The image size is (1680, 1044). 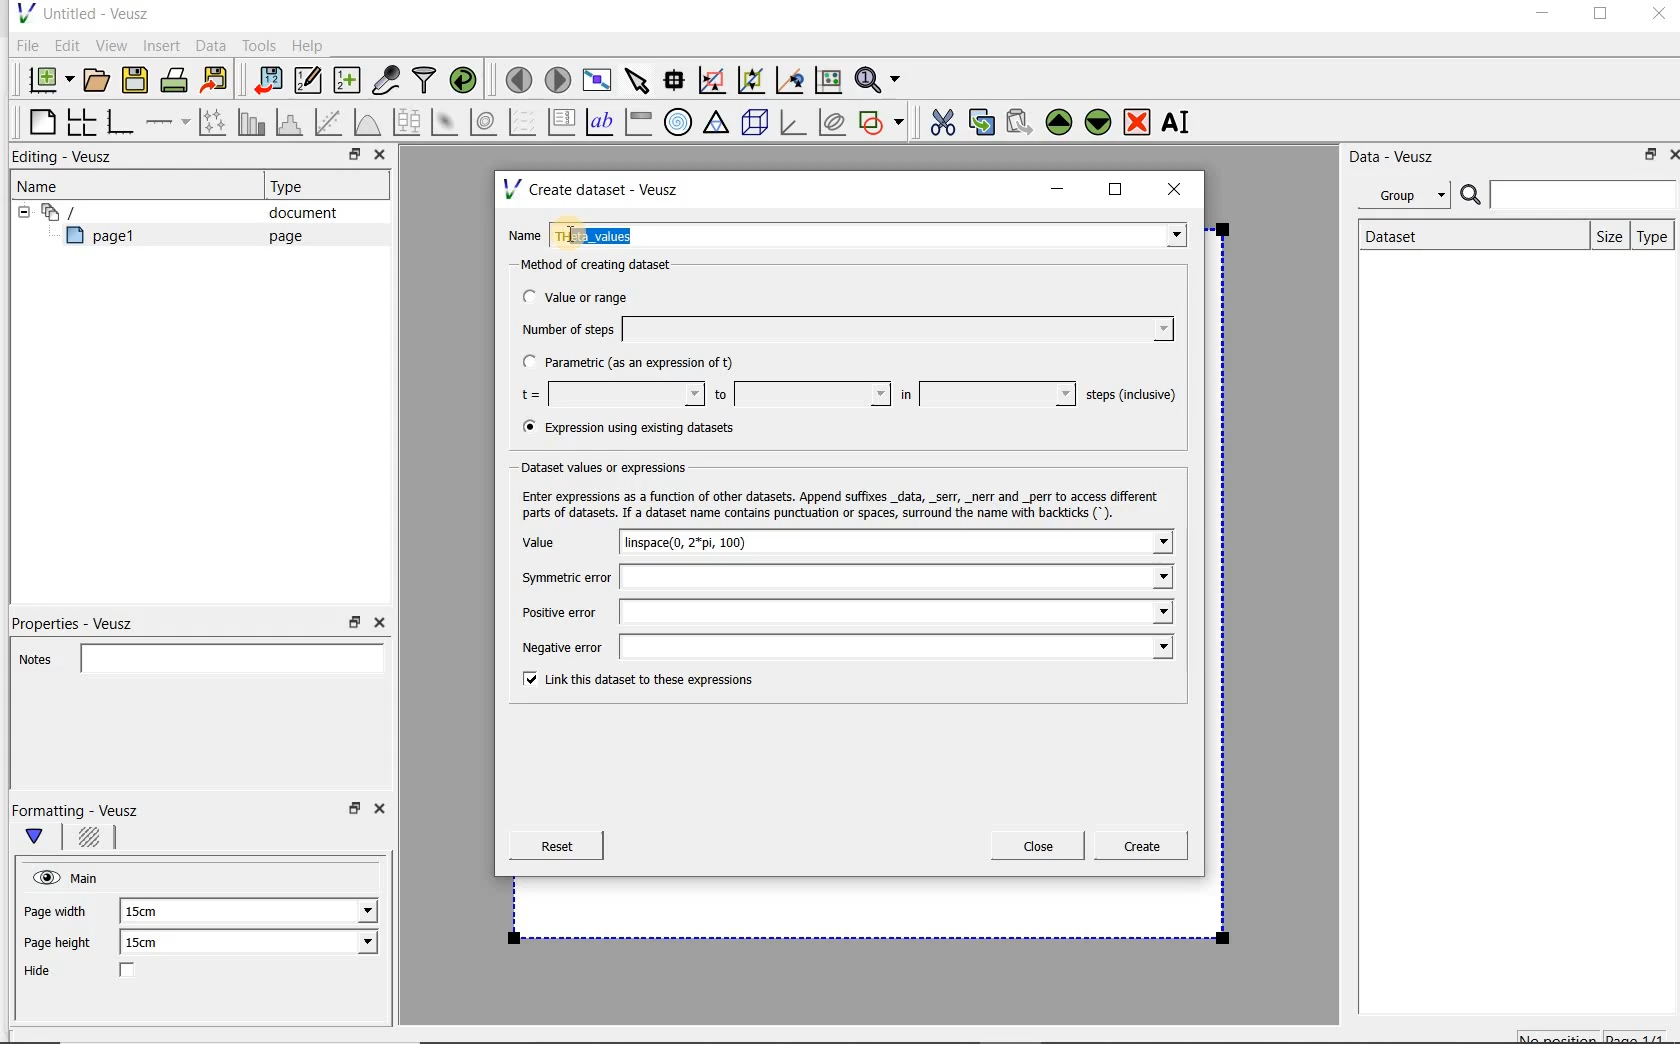 I want to click on Untitled - Veusz, so click(x=81, y=12).